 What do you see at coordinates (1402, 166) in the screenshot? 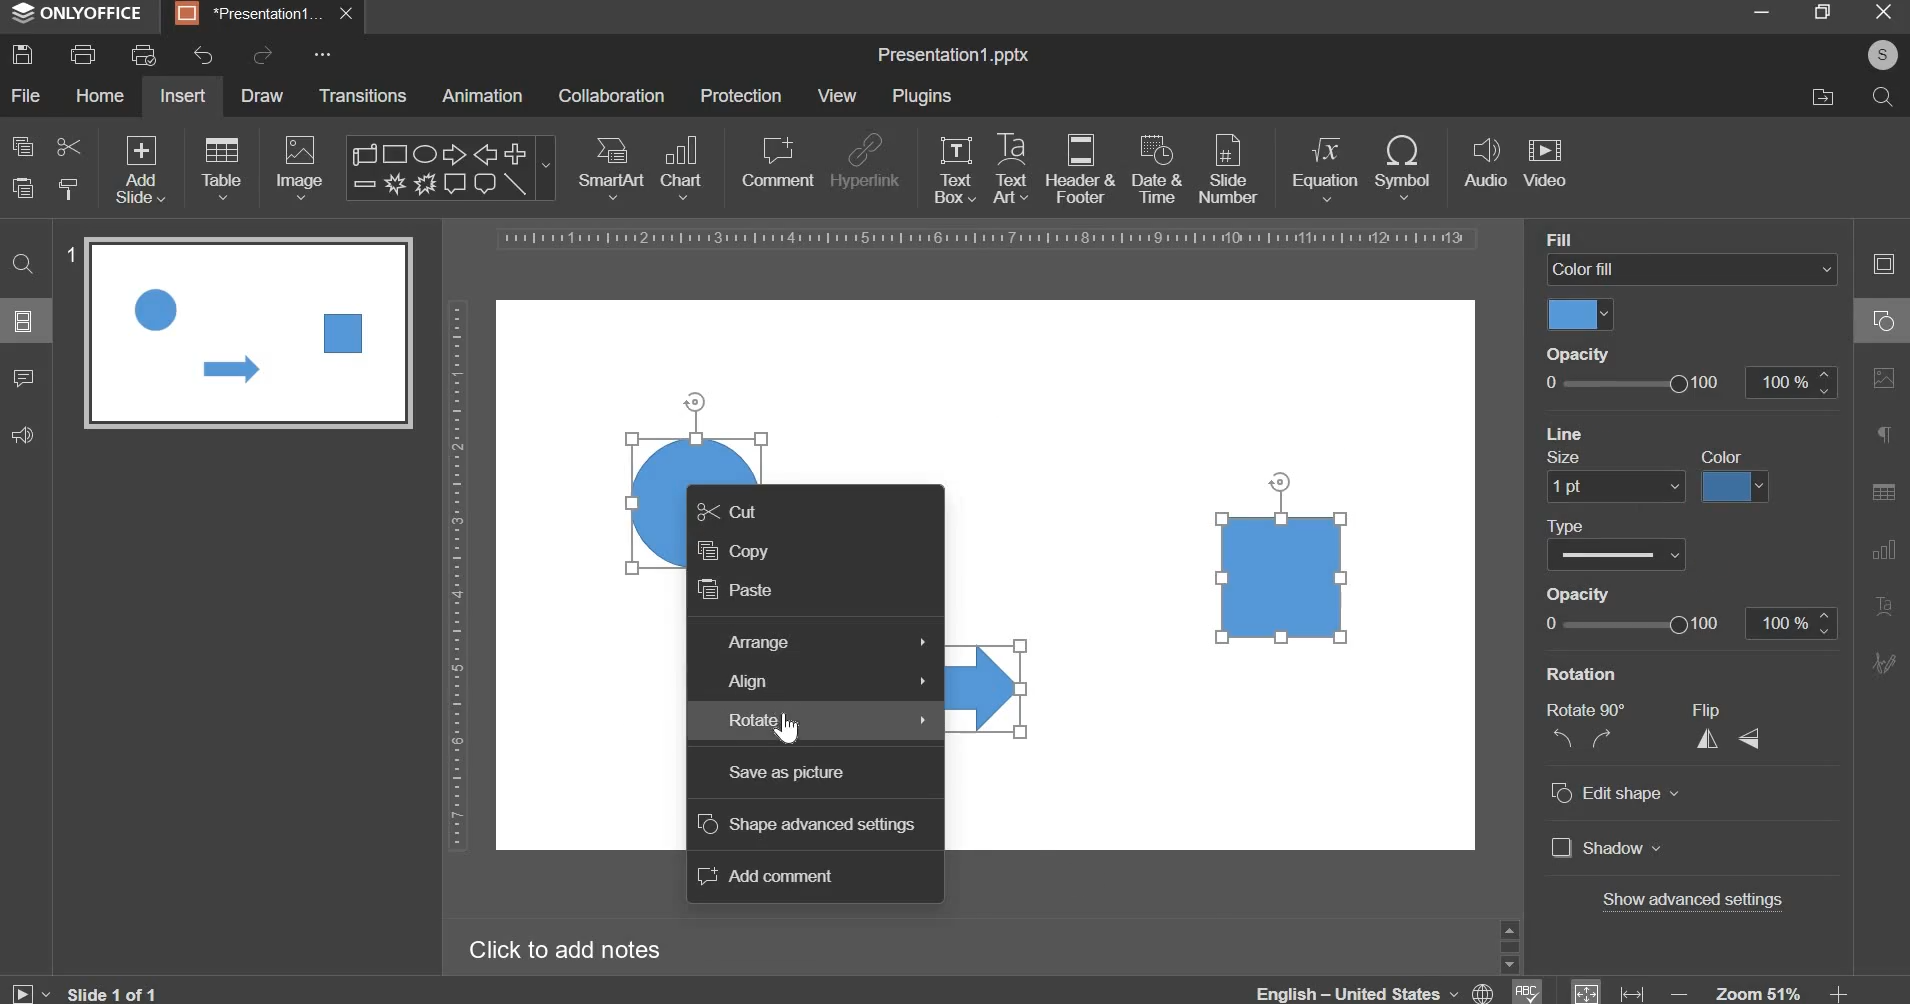
I see `symbol` at bounding box center [1402, 166].